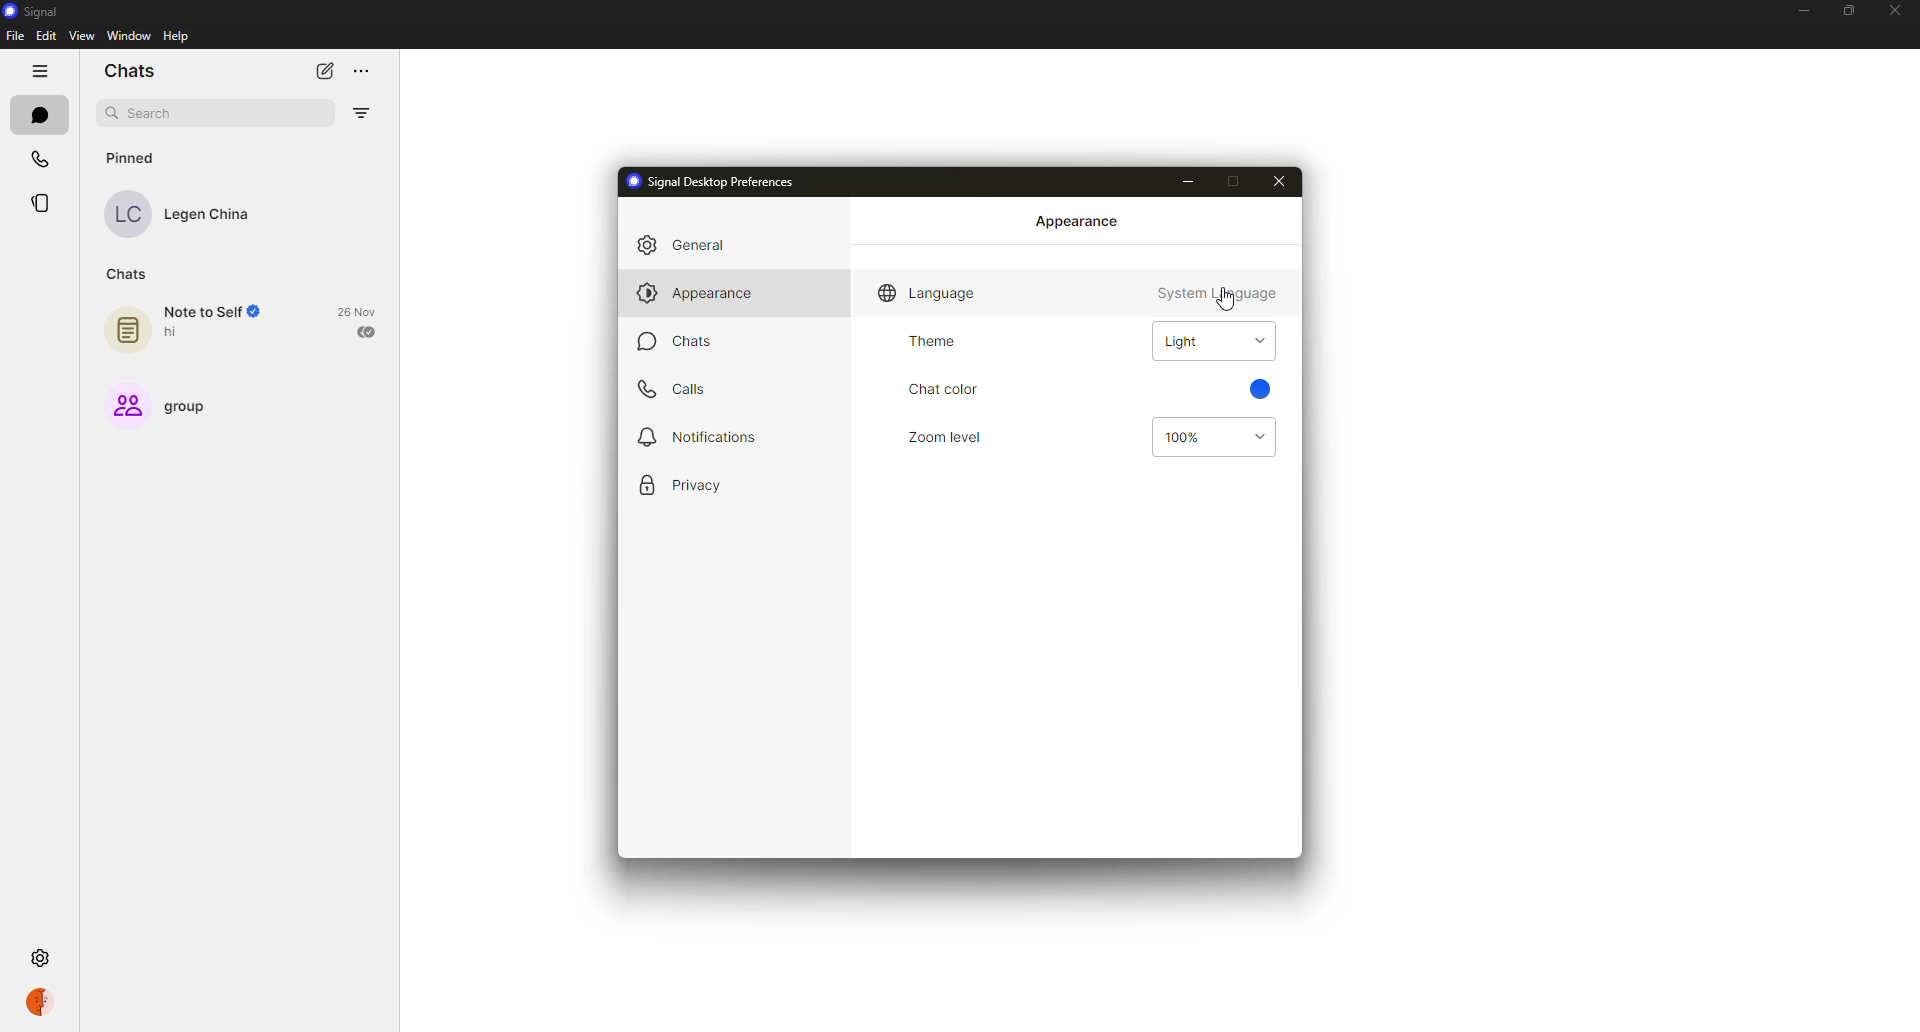 The width and height of the screenshot is (1920, 1032). Describe the element at coordinates (1233, 178) in the screenshot. I see `maximize` at that location.